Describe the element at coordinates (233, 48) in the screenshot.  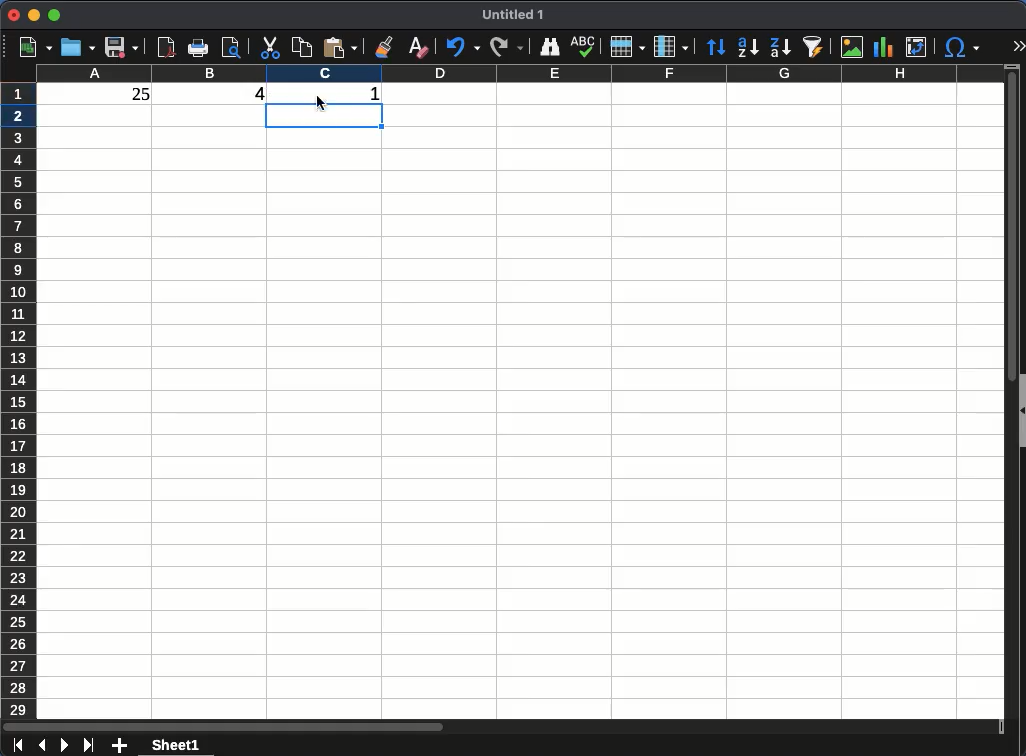
I see `print preview` at that location.